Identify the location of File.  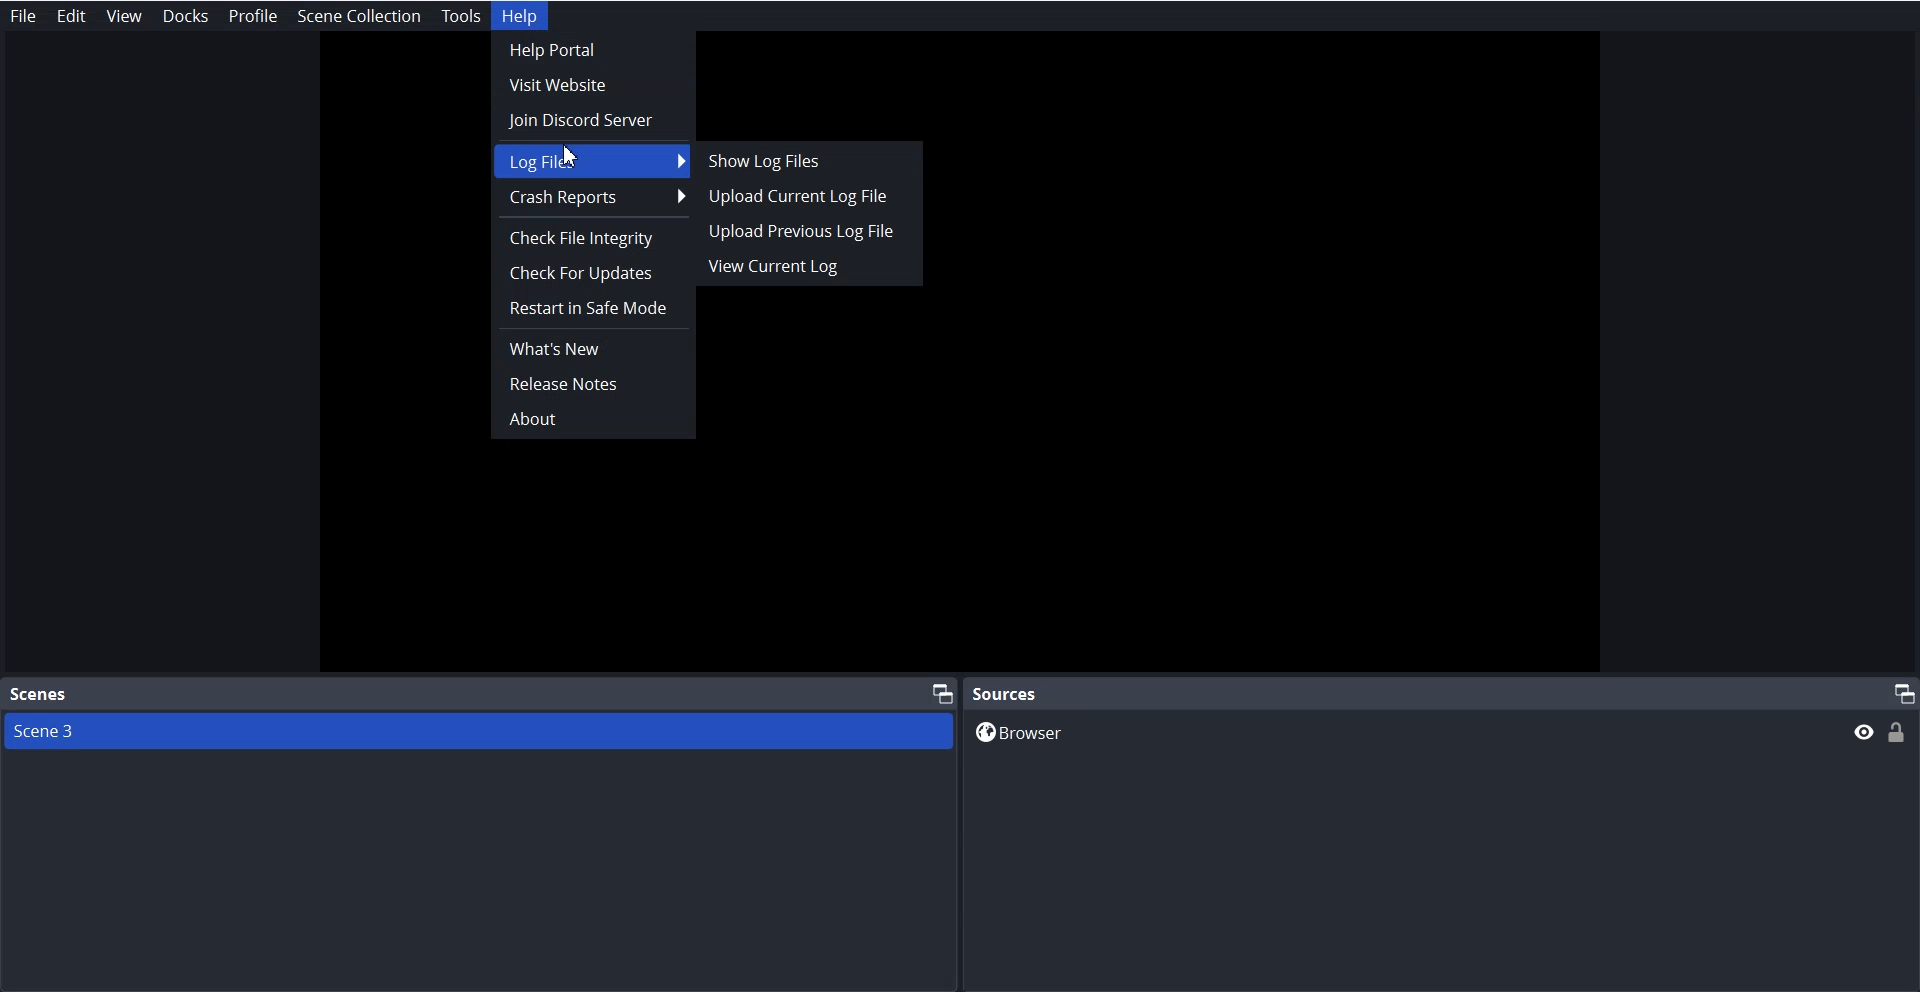
(22, 15).